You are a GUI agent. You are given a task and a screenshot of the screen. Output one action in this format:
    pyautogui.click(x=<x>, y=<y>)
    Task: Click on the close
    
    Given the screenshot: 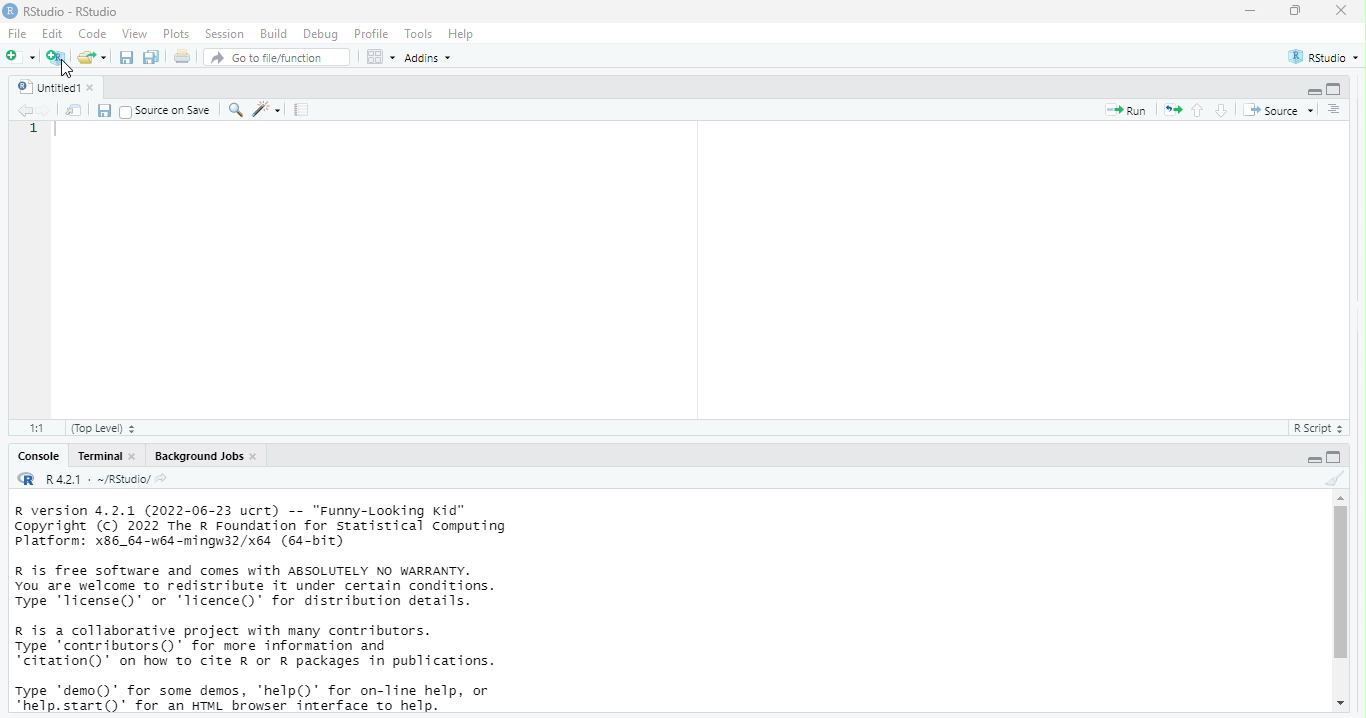 What is the action you would take?
    pyautogui.click(x=100, y=87)
    